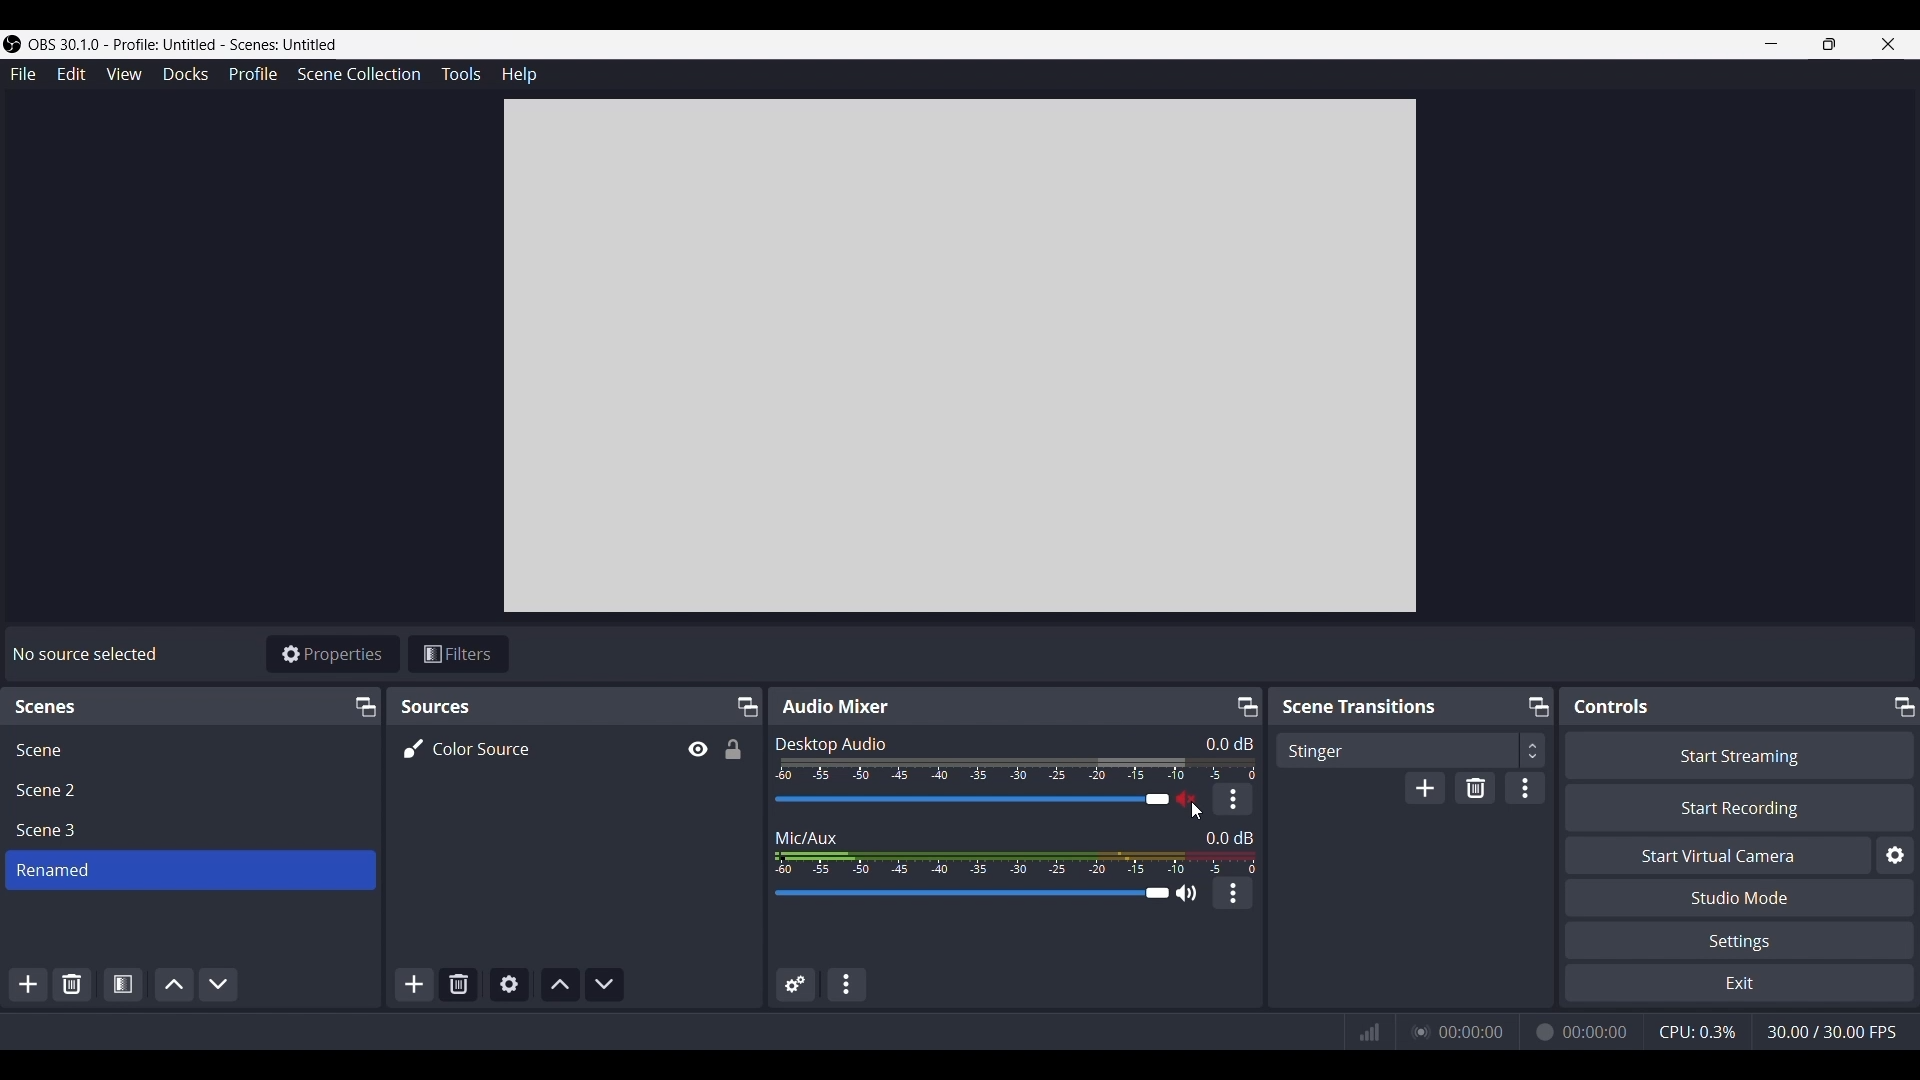 This screenshot has width=1920, height=1080. Describe the element at coordinates (1739, 755) in the screenshot. I see `Start streaming` at that location.